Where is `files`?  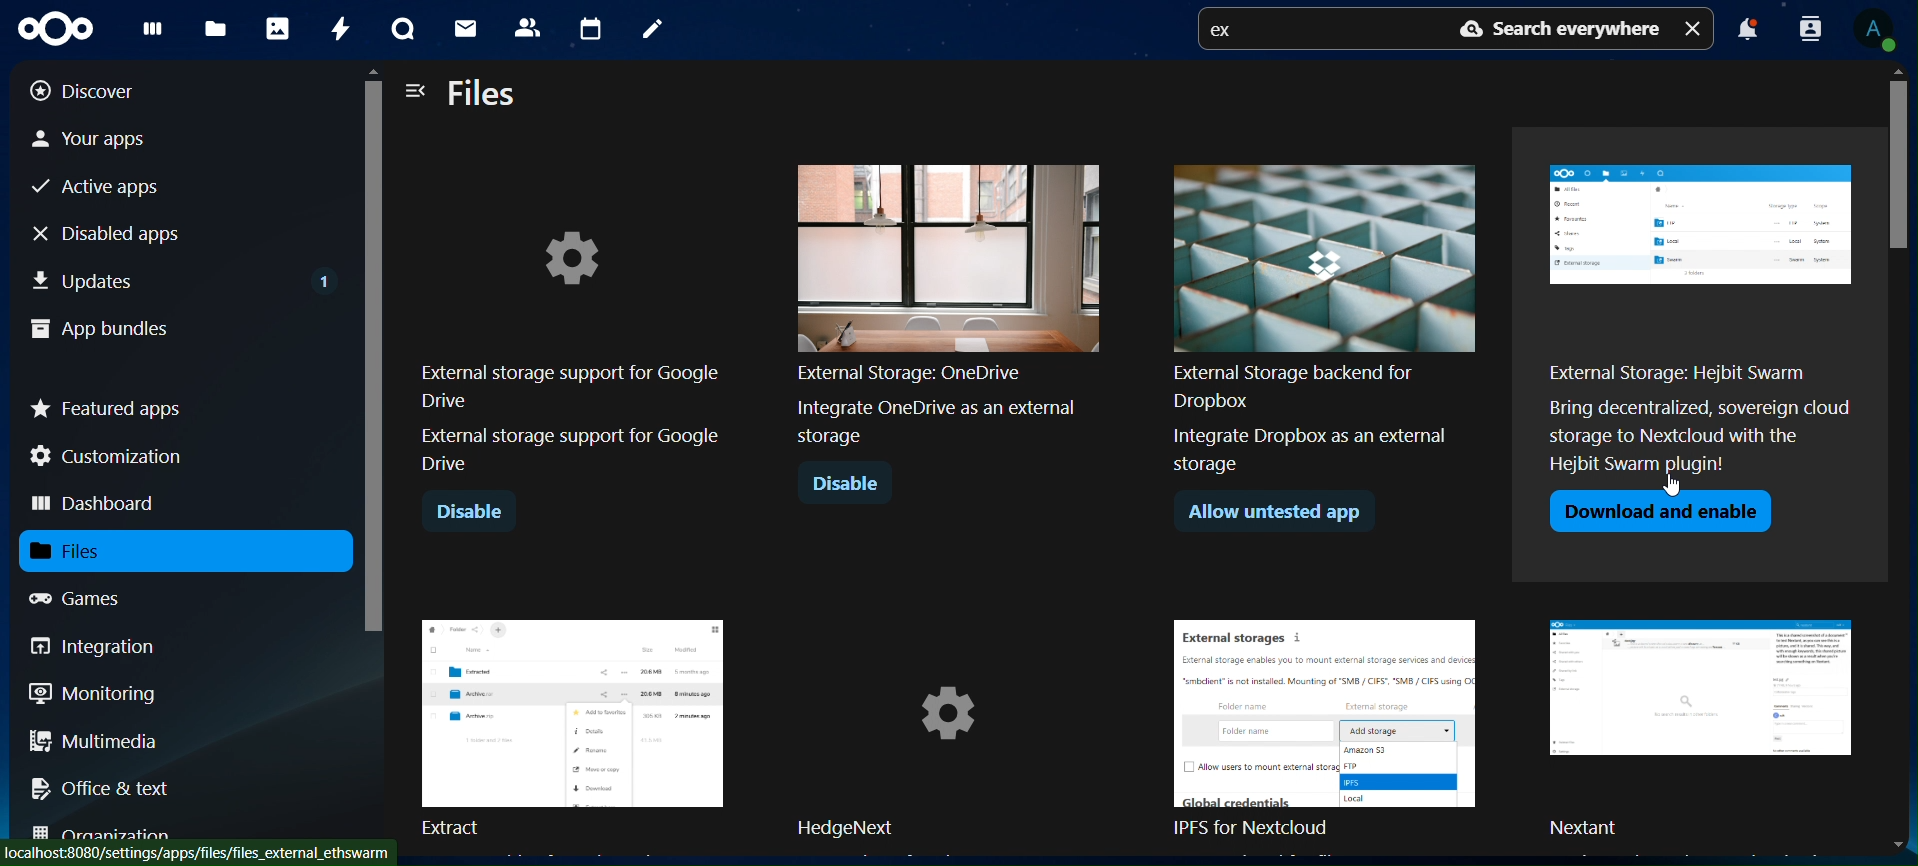 files is located at coordinates (219, 28).